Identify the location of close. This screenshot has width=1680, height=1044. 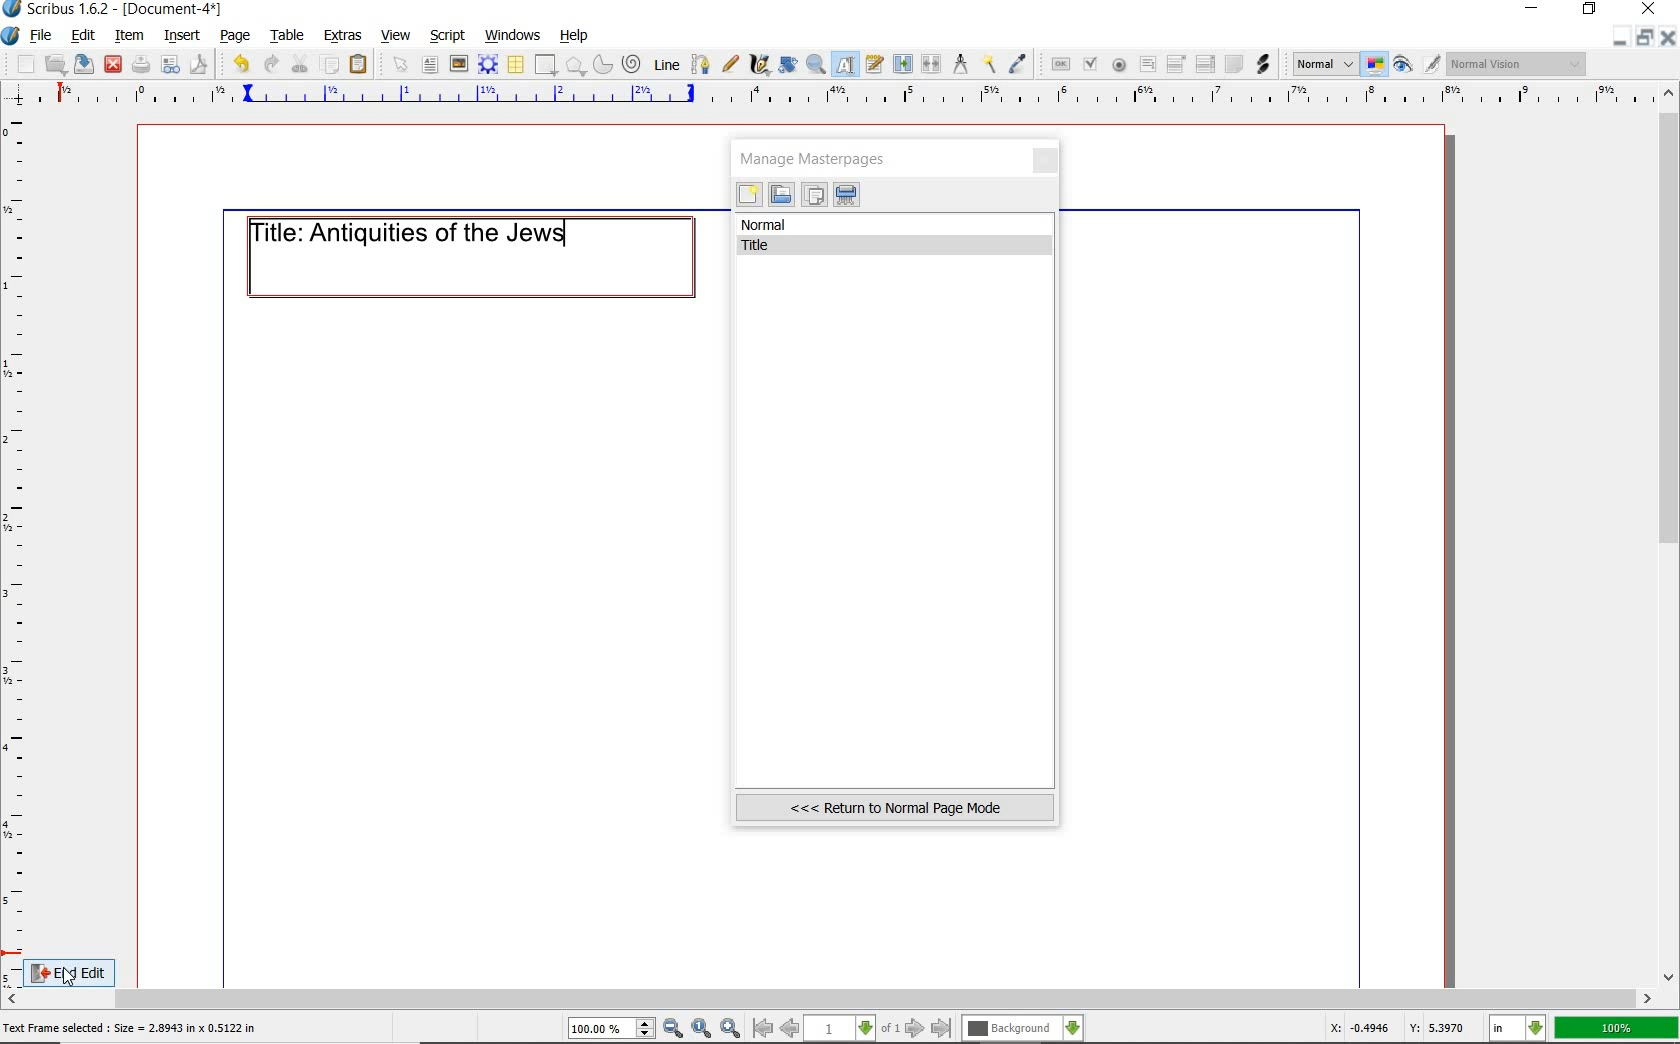
(1670, 37).